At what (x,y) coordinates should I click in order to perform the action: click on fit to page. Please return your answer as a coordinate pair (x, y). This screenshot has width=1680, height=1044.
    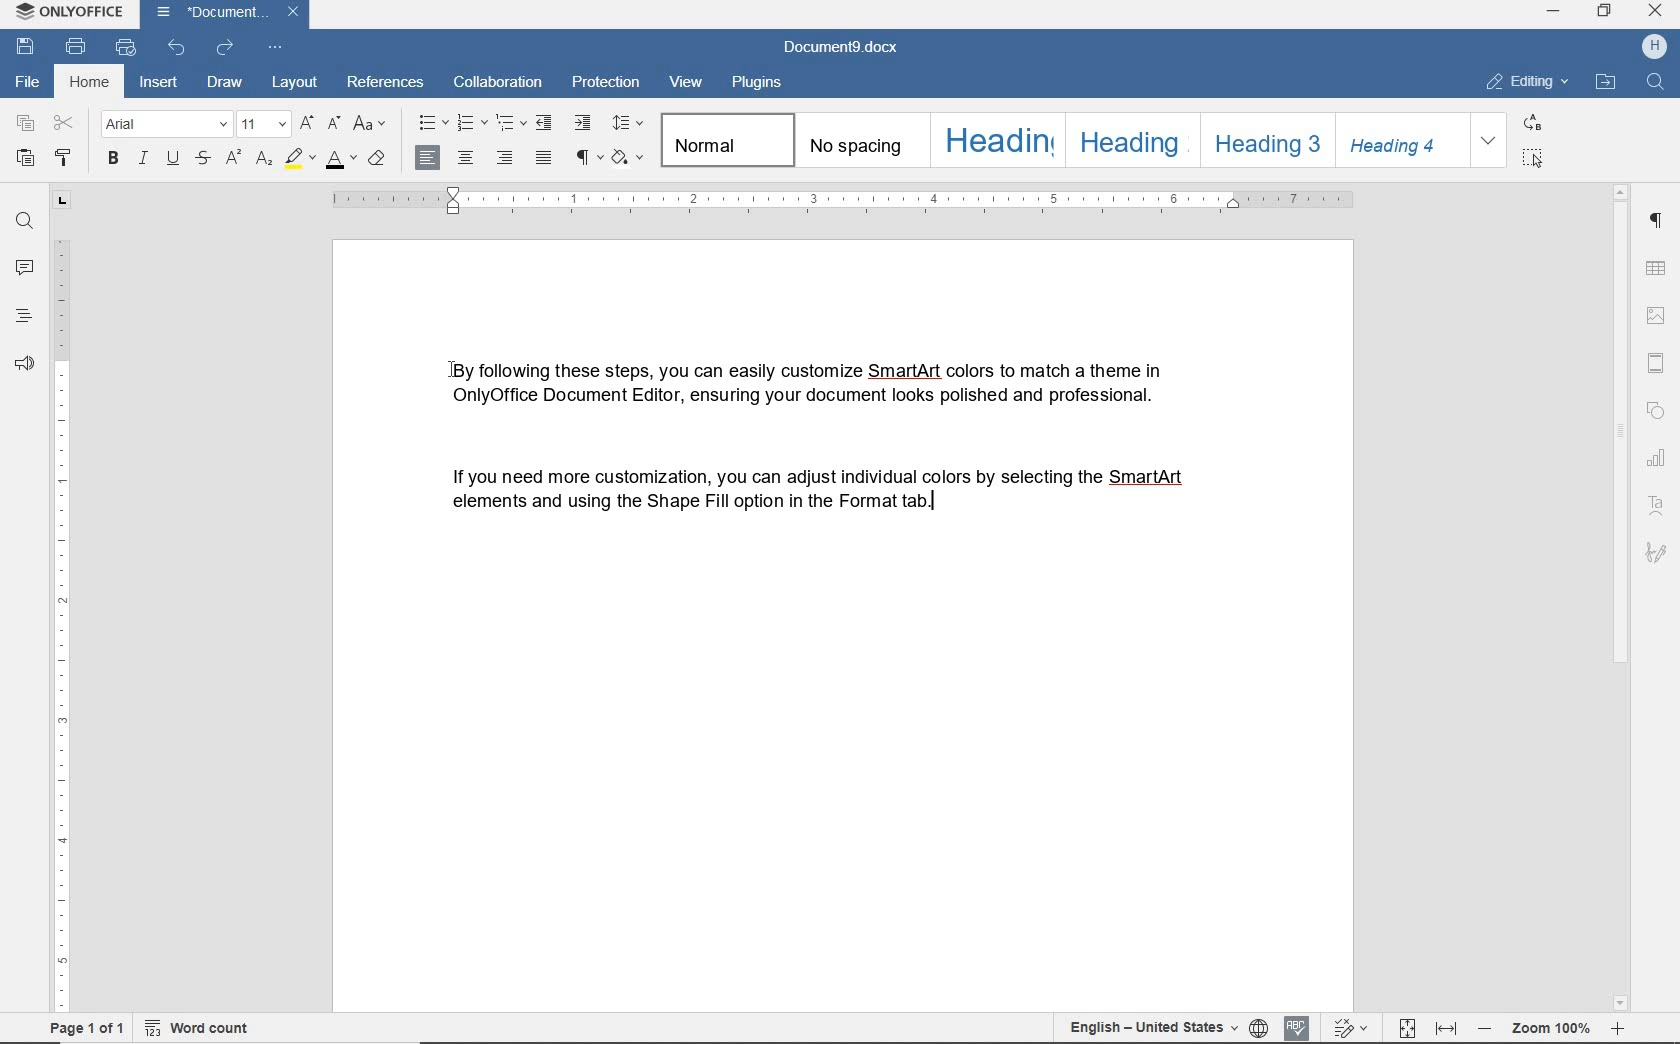
    Looking at the image, I should click on (1409, 1025).